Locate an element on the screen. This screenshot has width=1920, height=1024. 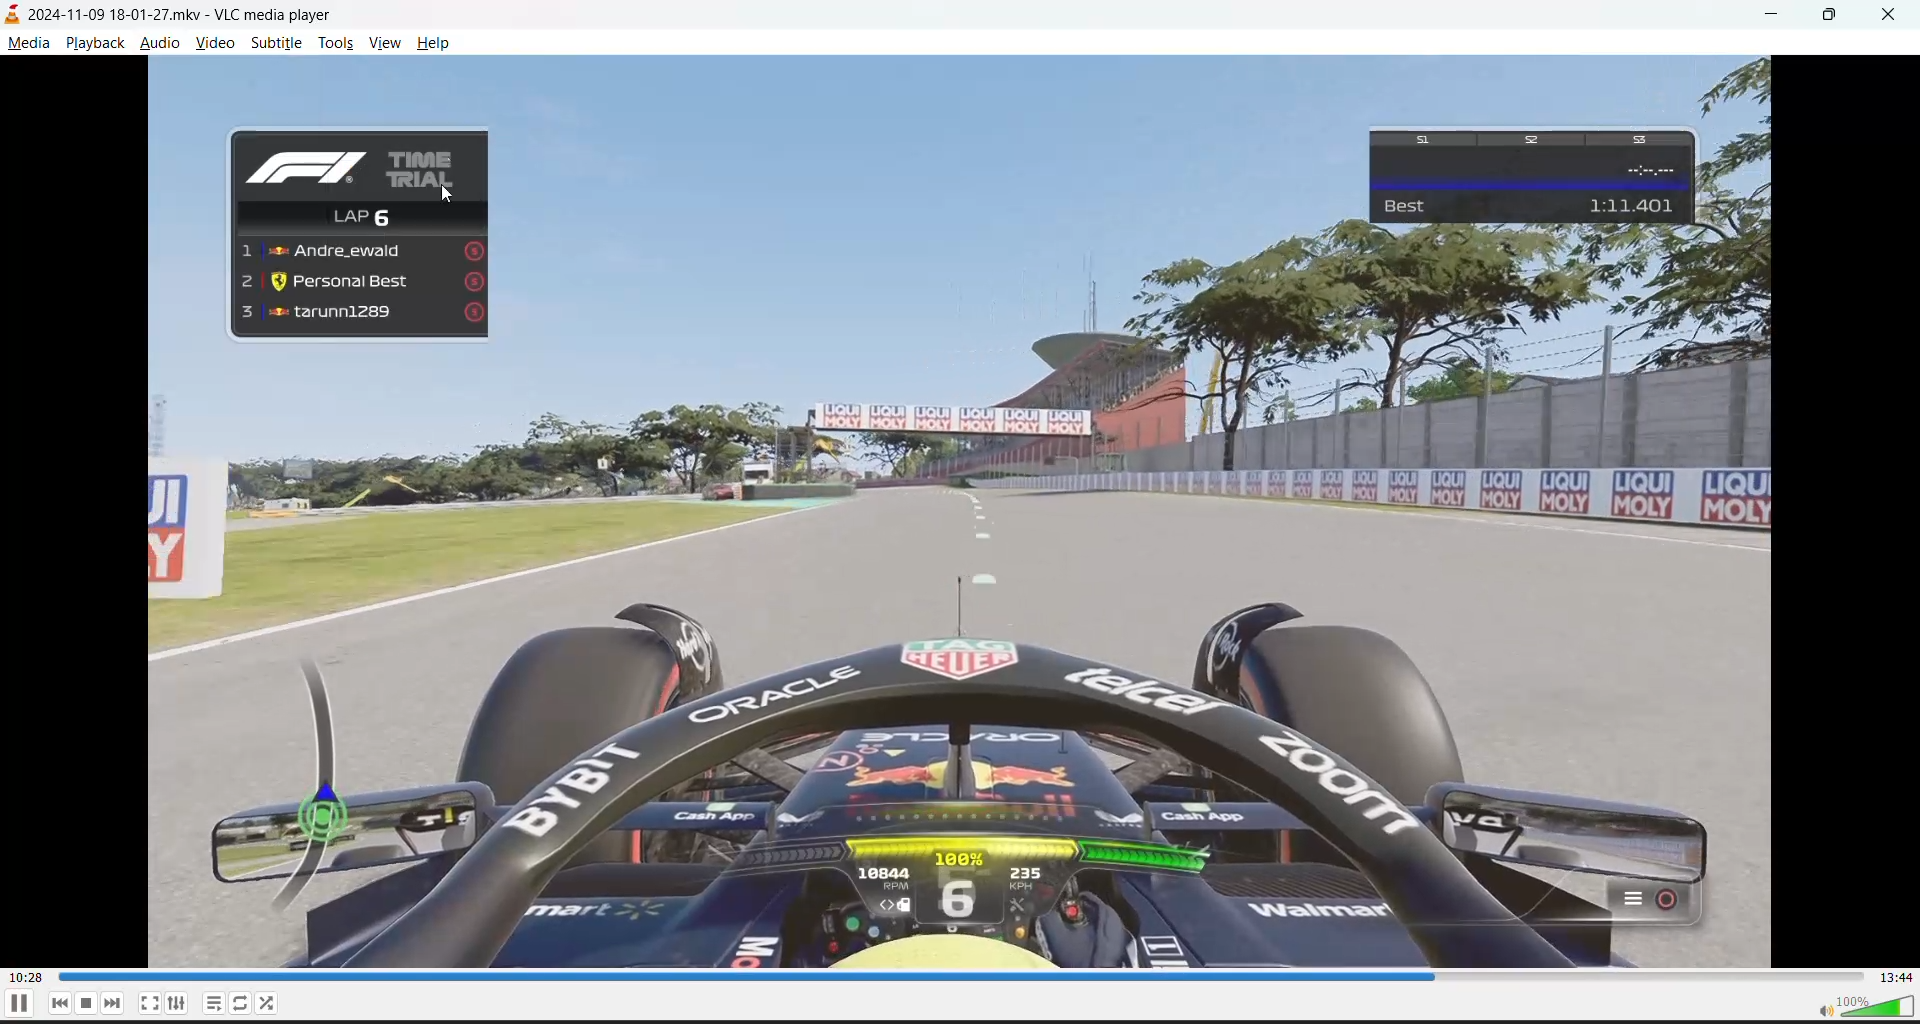
fullscreen is located at coordinates (147, 1004).